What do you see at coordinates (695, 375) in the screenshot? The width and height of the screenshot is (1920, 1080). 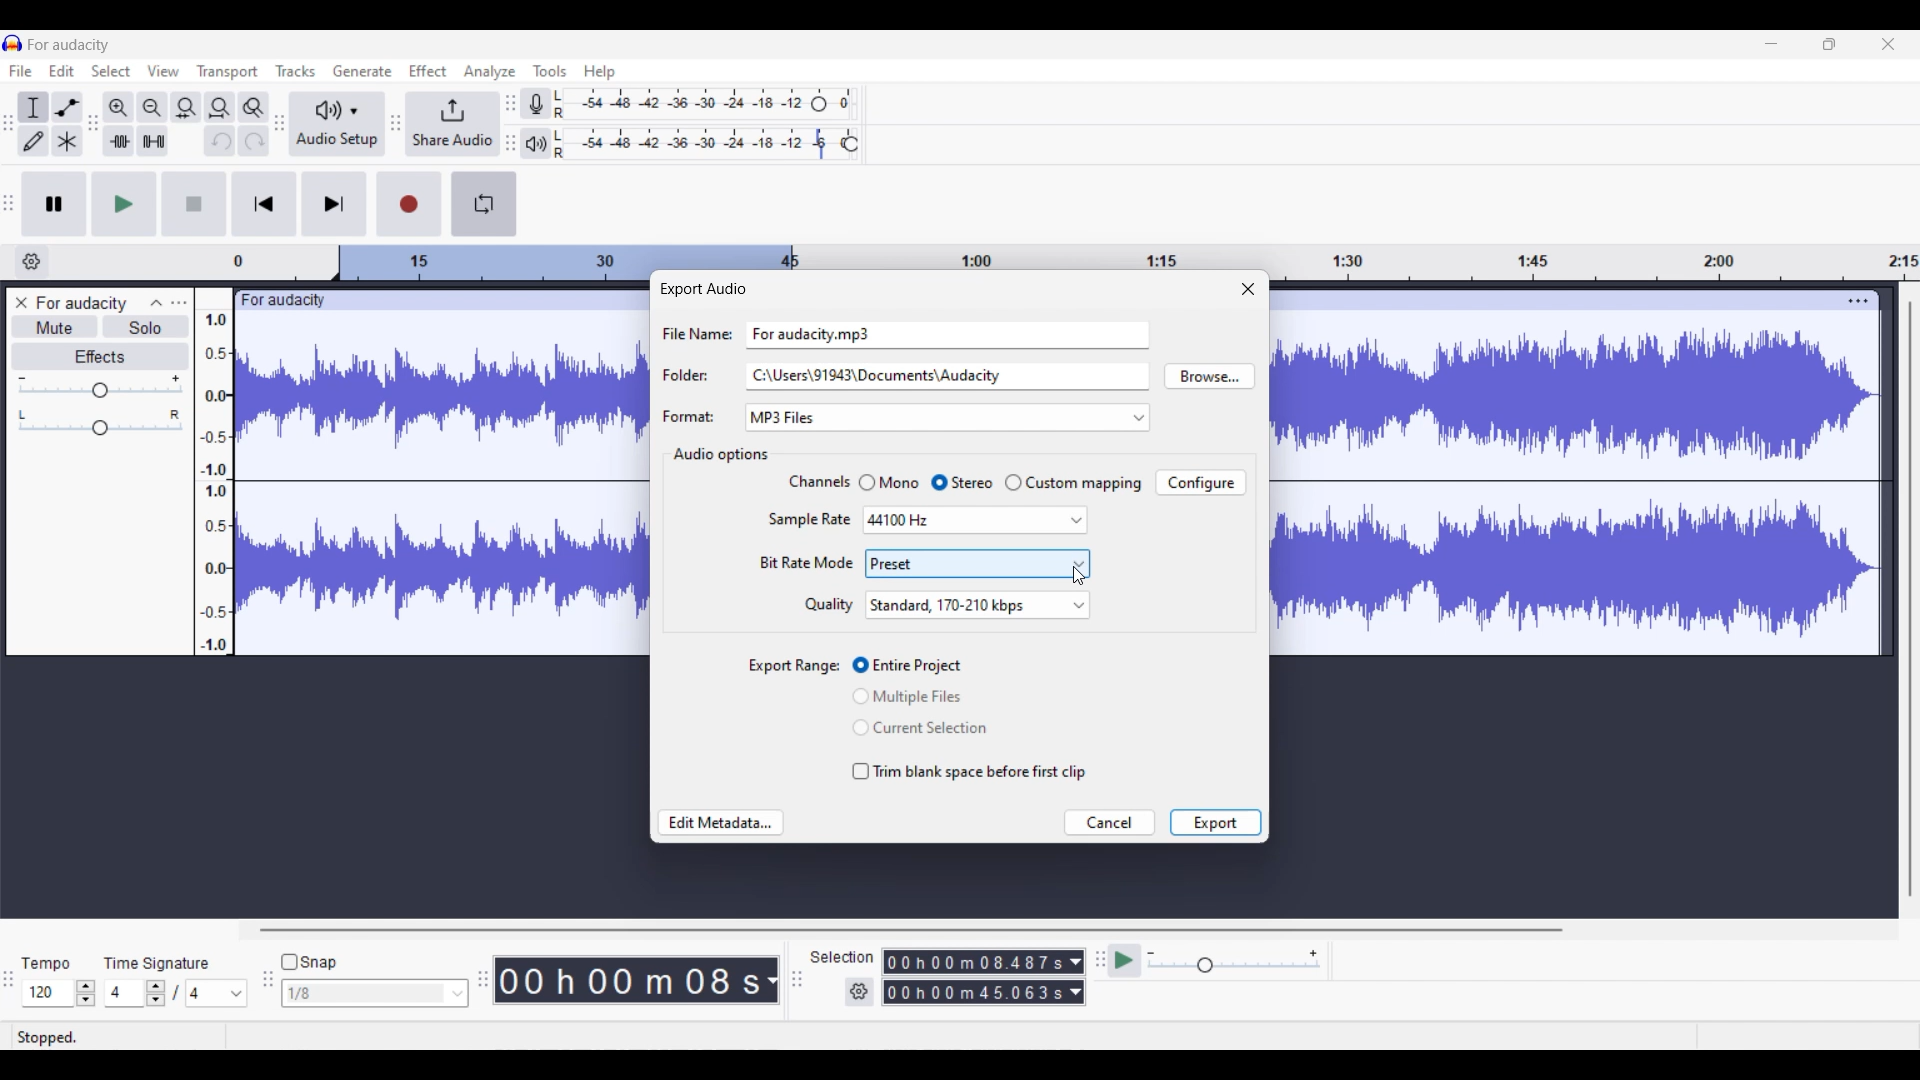 I see `Indicates text box for respective setting options` at bounding box center [695, 375].